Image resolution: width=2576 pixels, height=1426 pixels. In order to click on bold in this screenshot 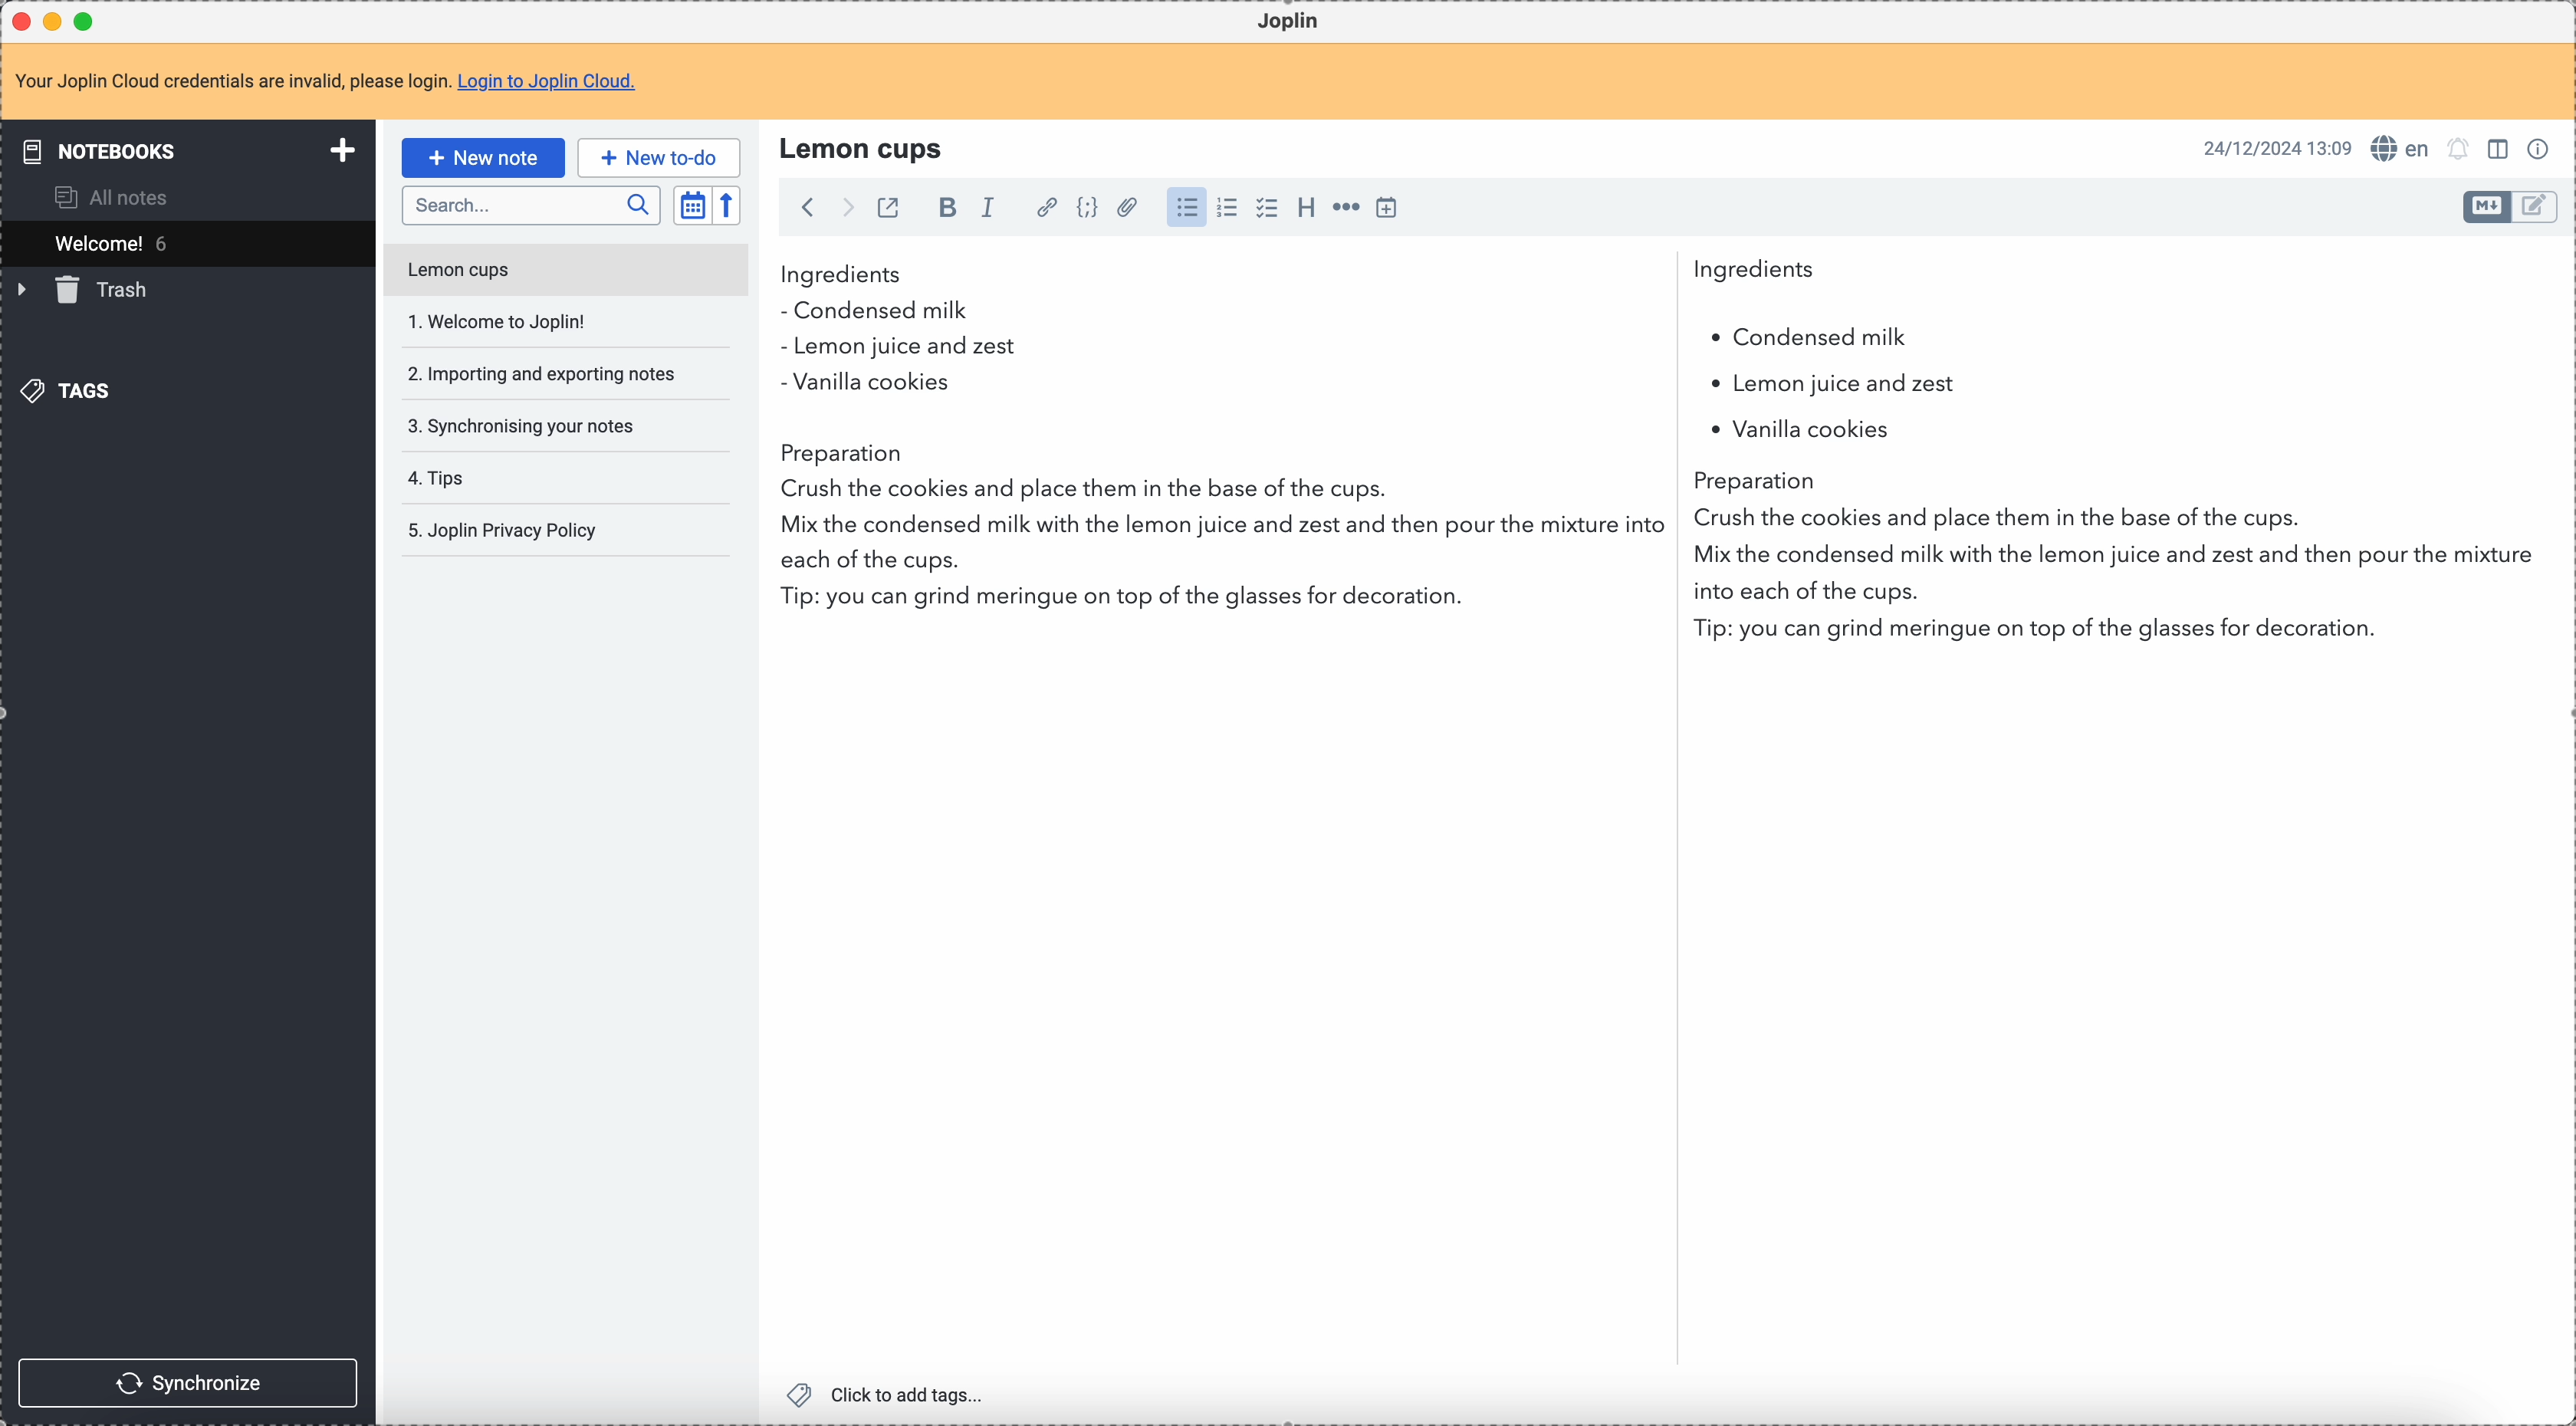, I will do `click(942, 209)`.